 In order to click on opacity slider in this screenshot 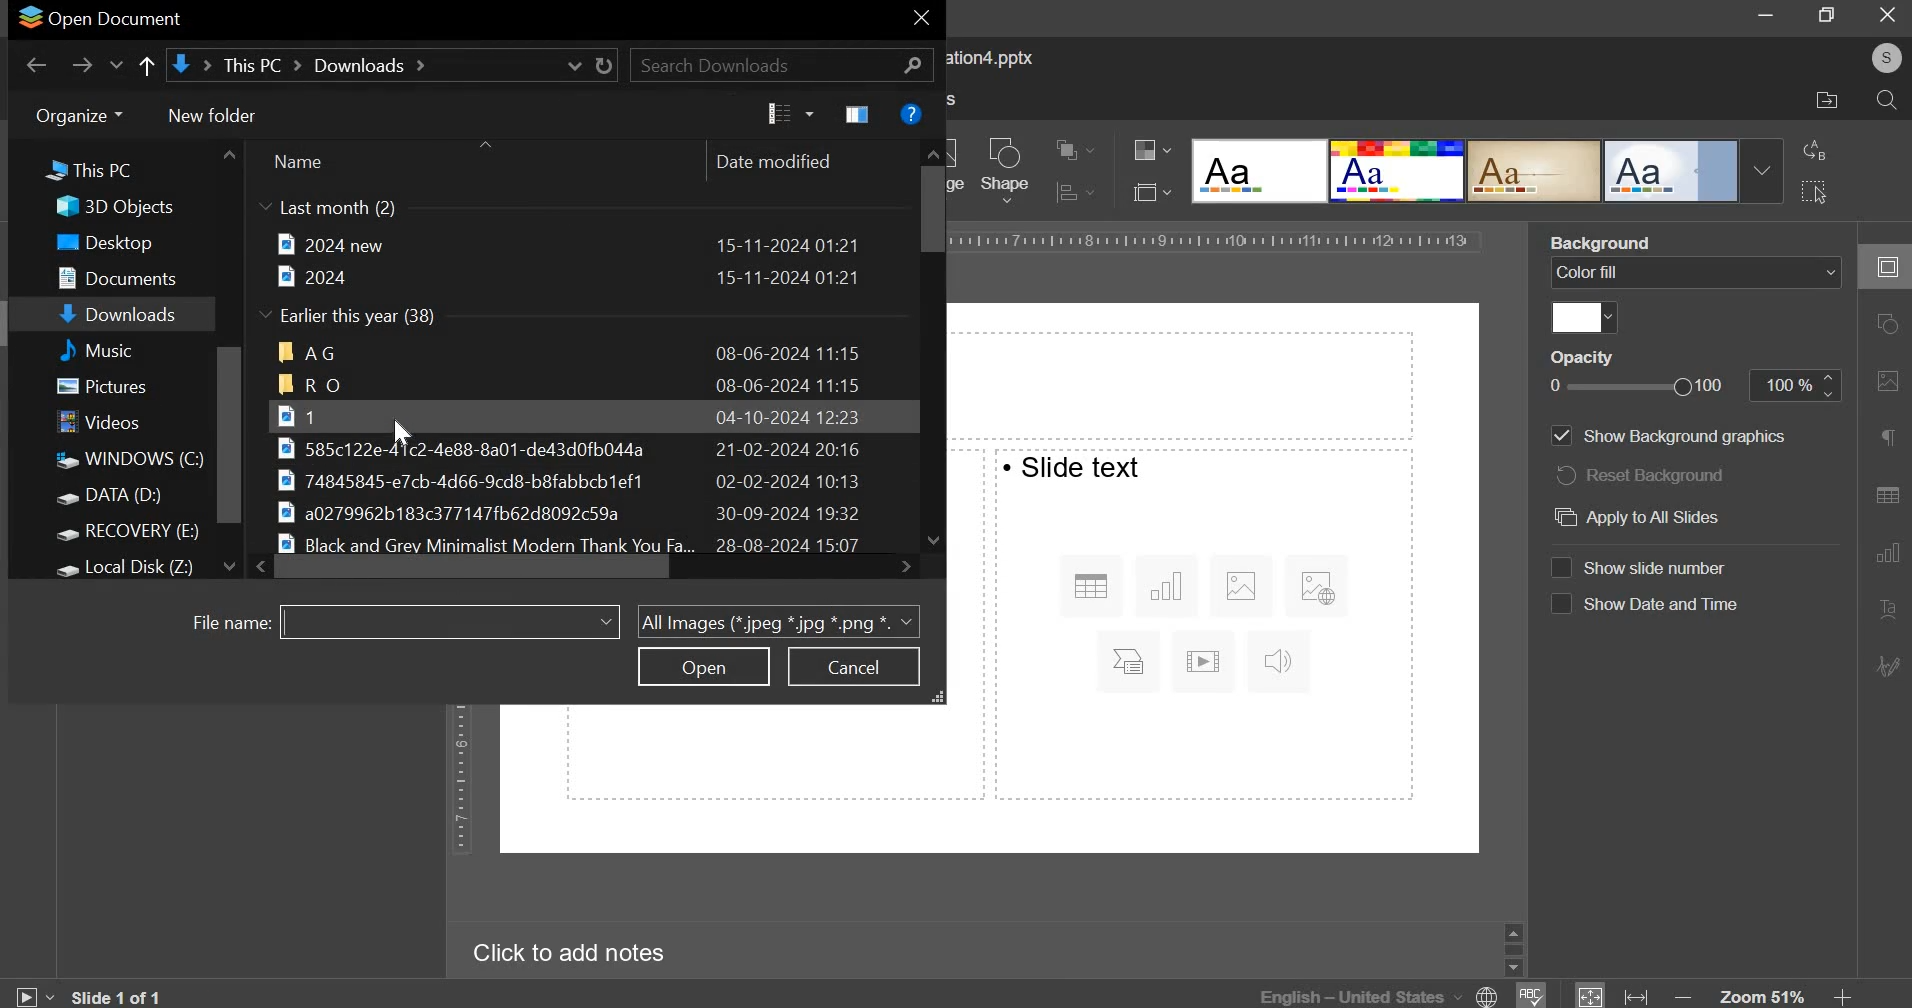, I will do `click(1640, 387)`.